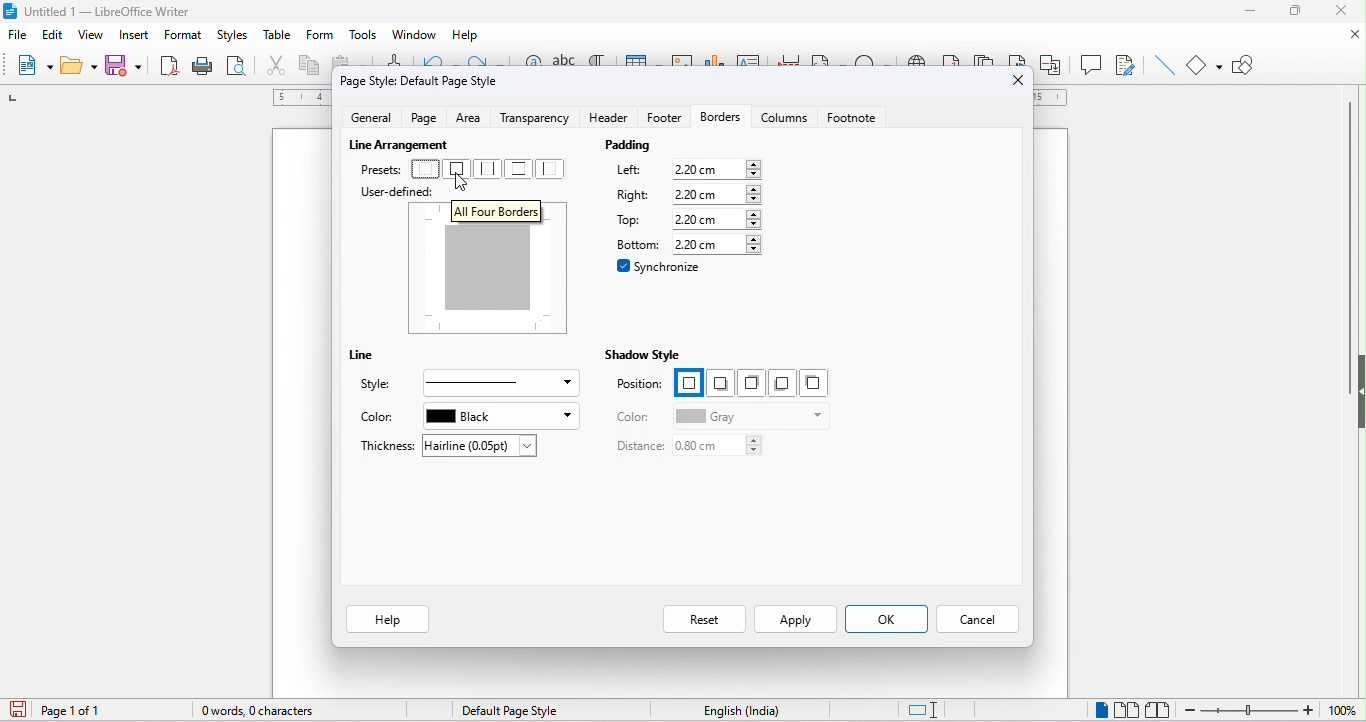 The image size is (1366, 722). What do you see at coordinates (1353, 217) in the screenshot?
I see `vertical scroll bar` at bounding box center [1353, 217].